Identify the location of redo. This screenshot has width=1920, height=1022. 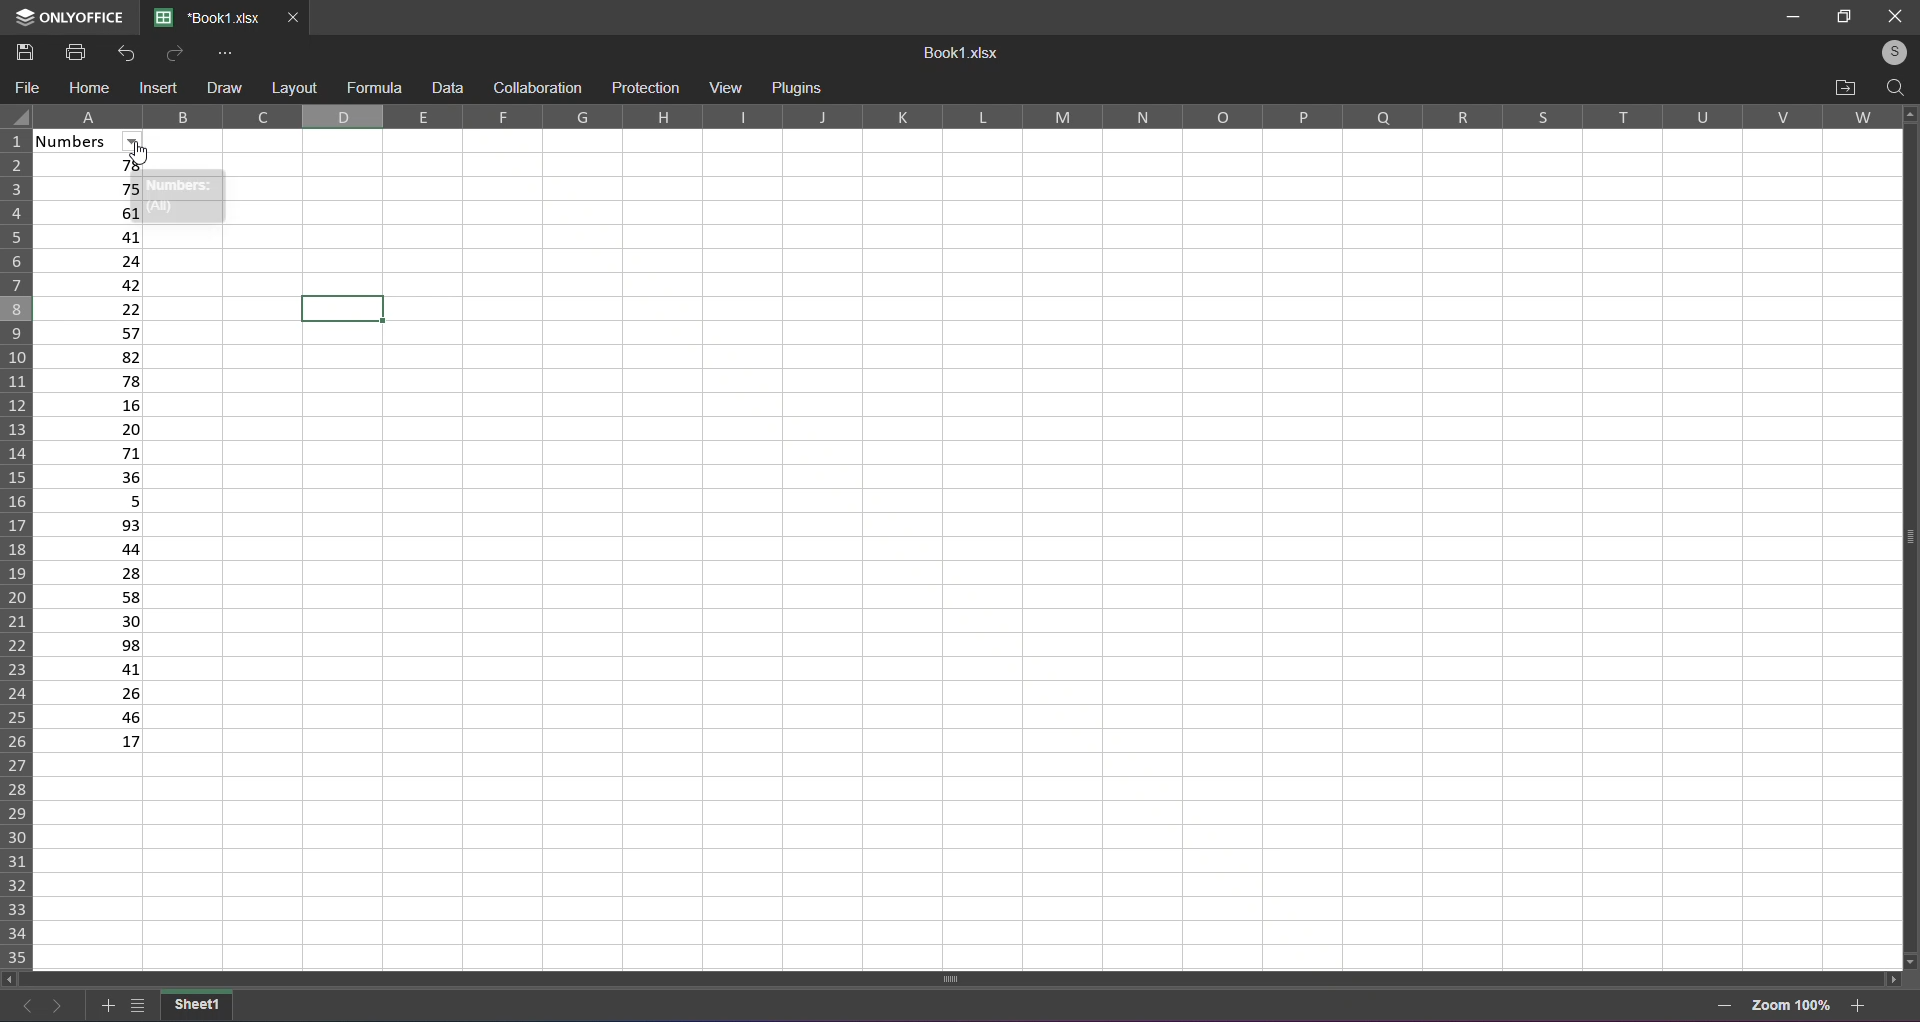
(171, 53).